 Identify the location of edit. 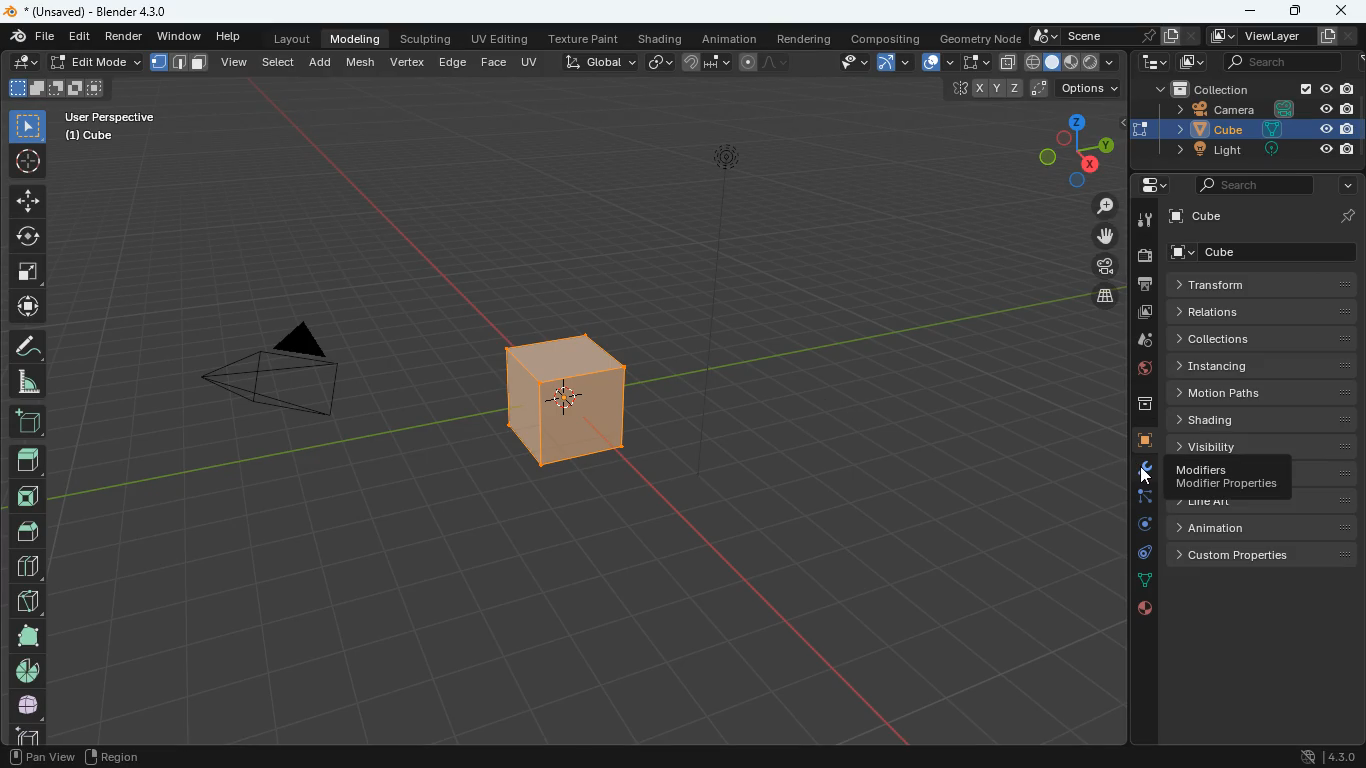
(844, 64).